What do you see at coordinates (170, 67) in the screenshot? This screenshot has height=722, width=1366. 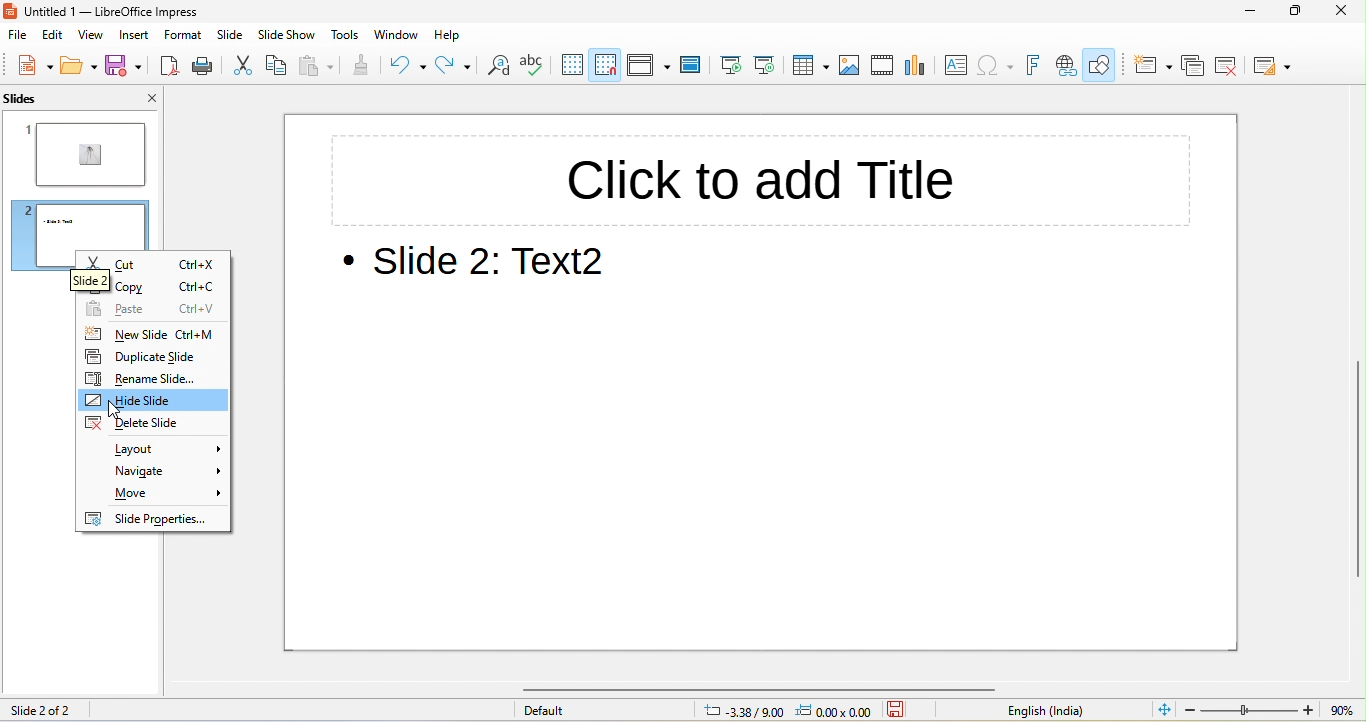 I see `export directly as pdf` at bounding box center [170, 67].